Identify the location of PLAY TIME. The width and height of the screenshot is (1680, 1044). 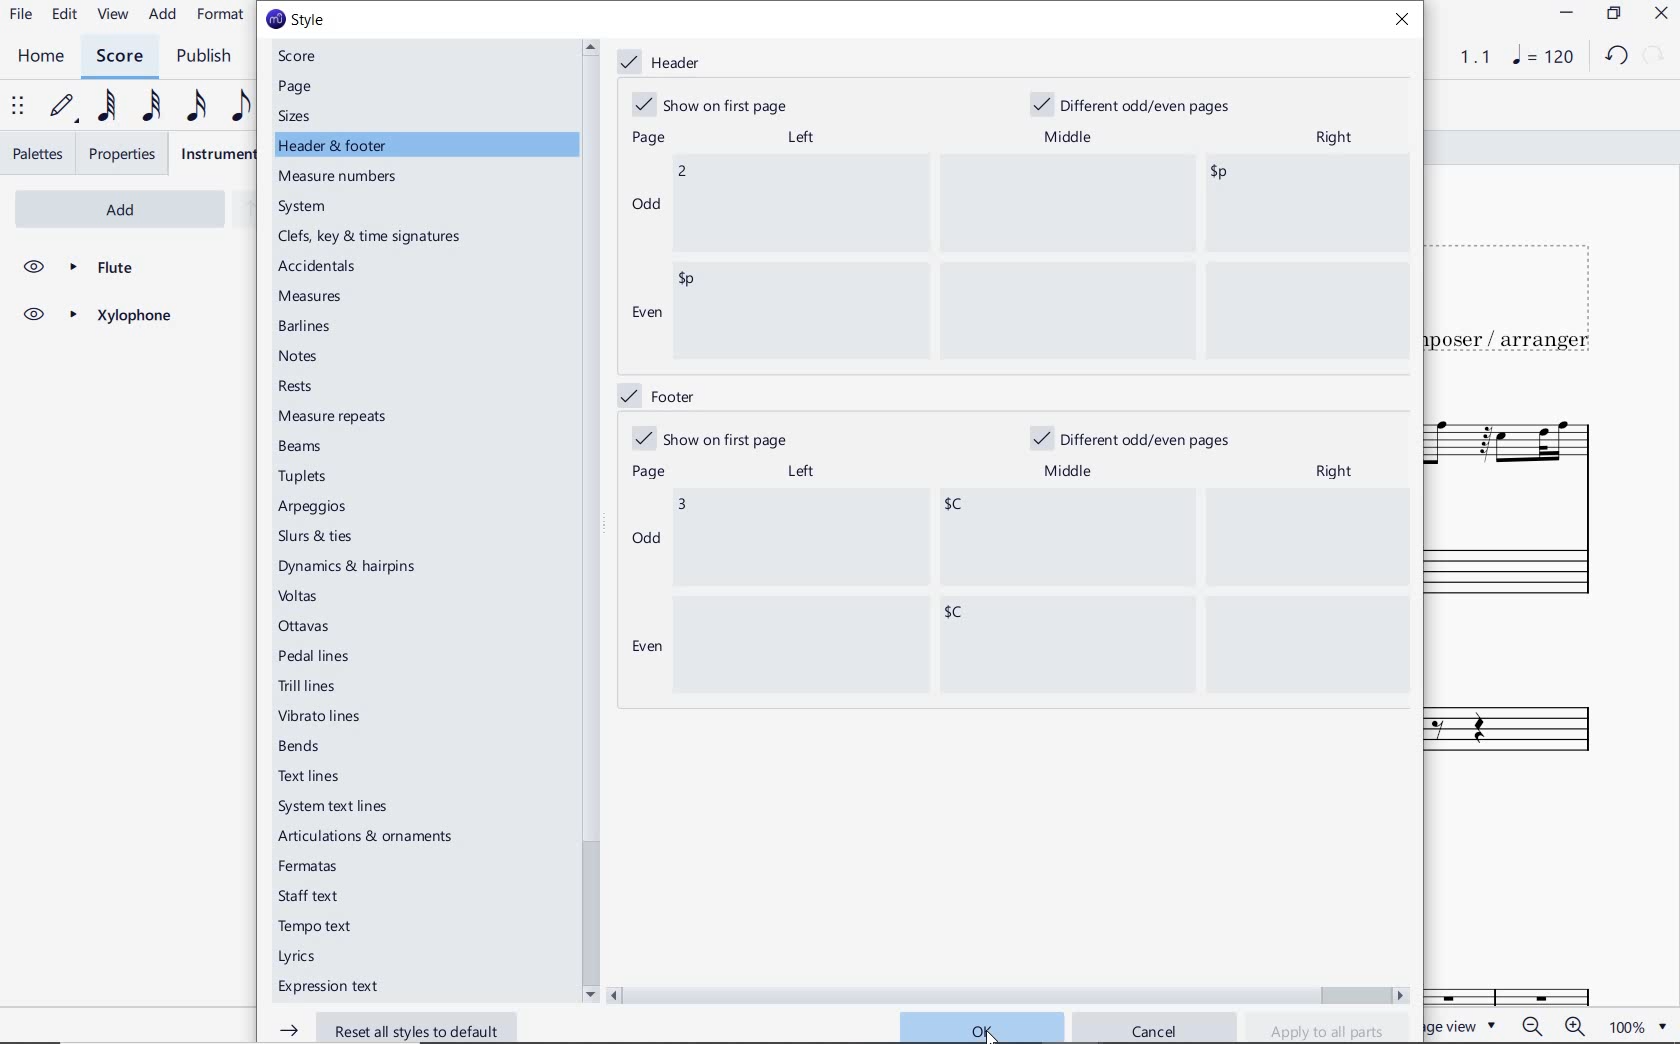
(1463, 57).